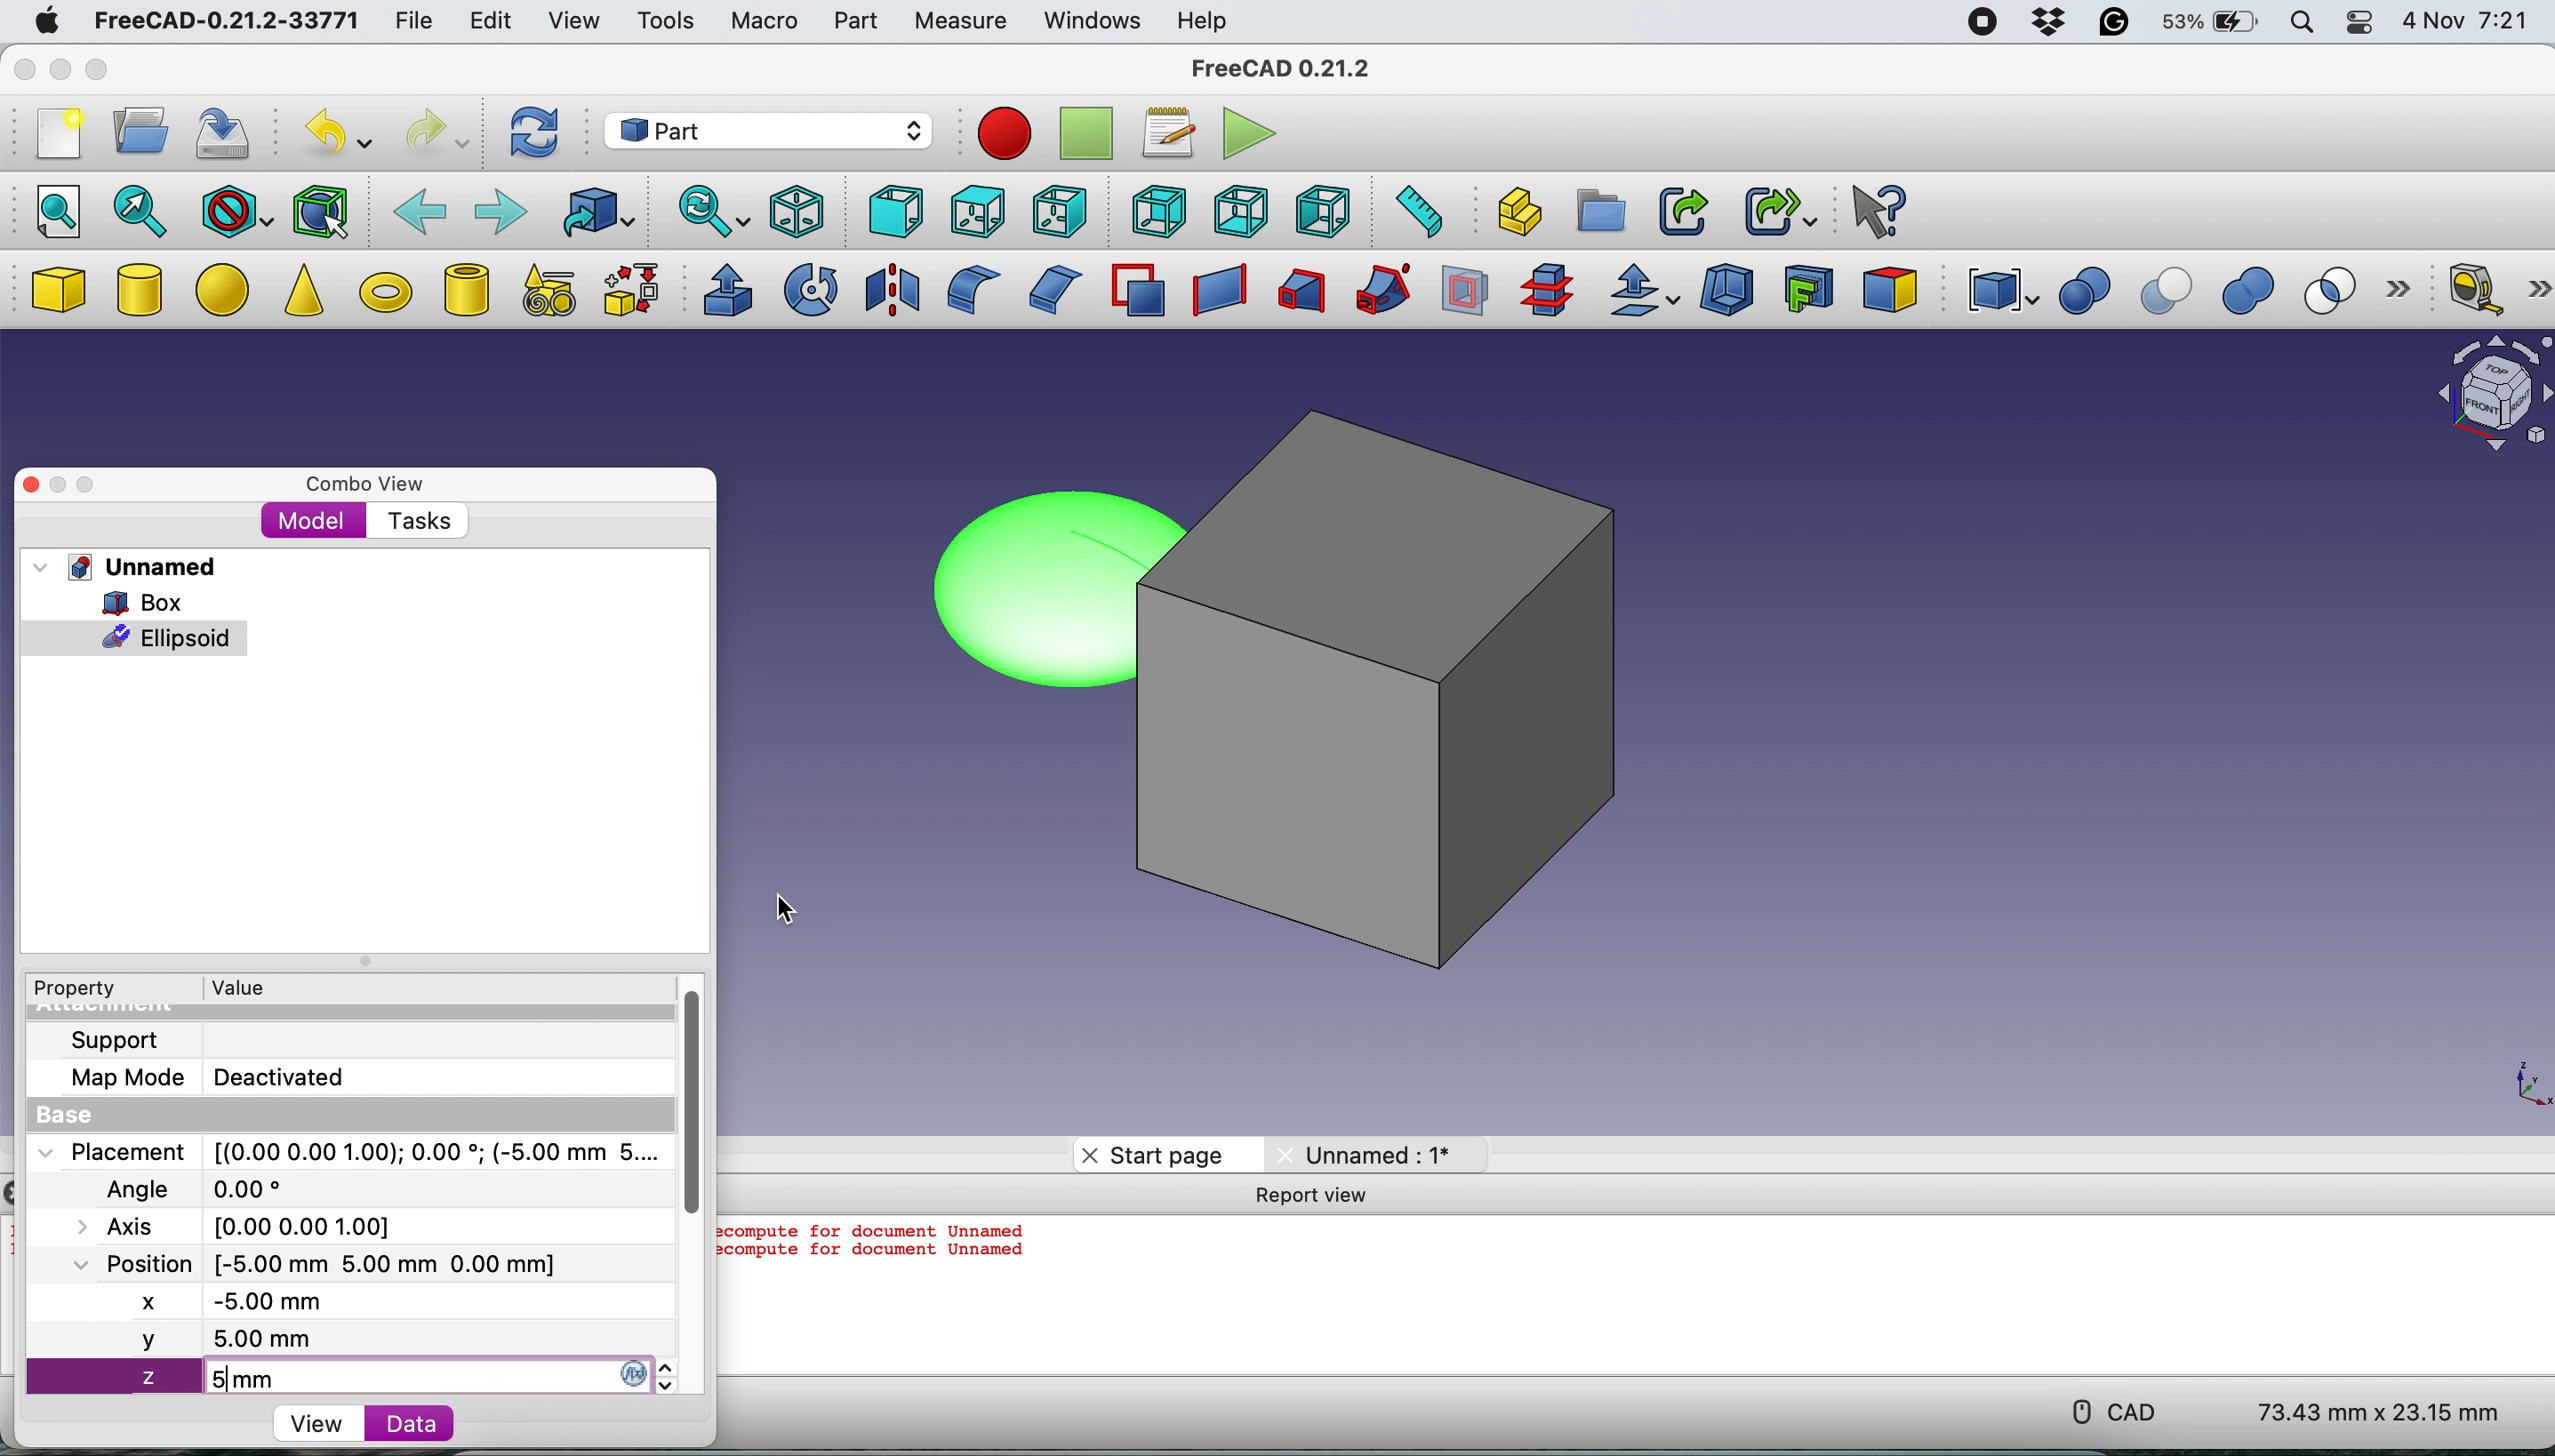  Describe the element at coordinates (1809, 287) in the screenshot. I see `create projection on surface` at that location.